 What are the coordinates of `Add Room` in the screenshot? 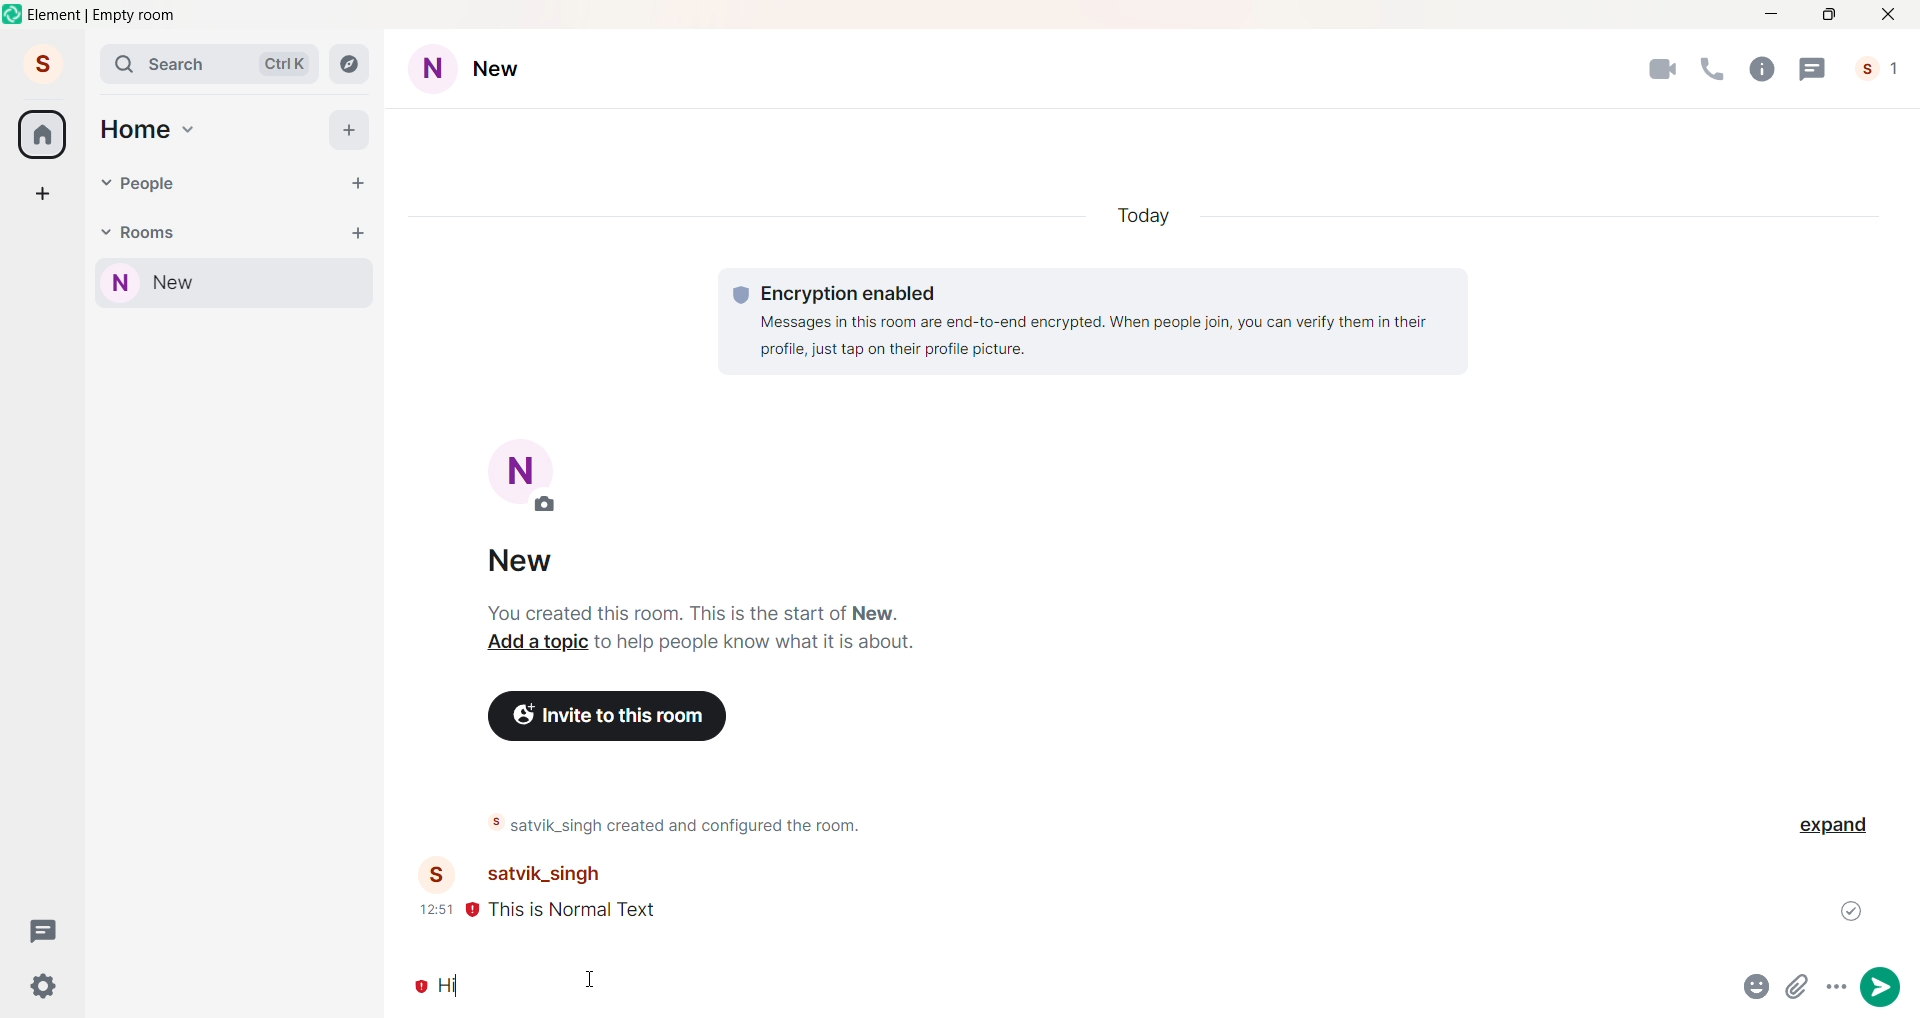 It's located at (359, 231).